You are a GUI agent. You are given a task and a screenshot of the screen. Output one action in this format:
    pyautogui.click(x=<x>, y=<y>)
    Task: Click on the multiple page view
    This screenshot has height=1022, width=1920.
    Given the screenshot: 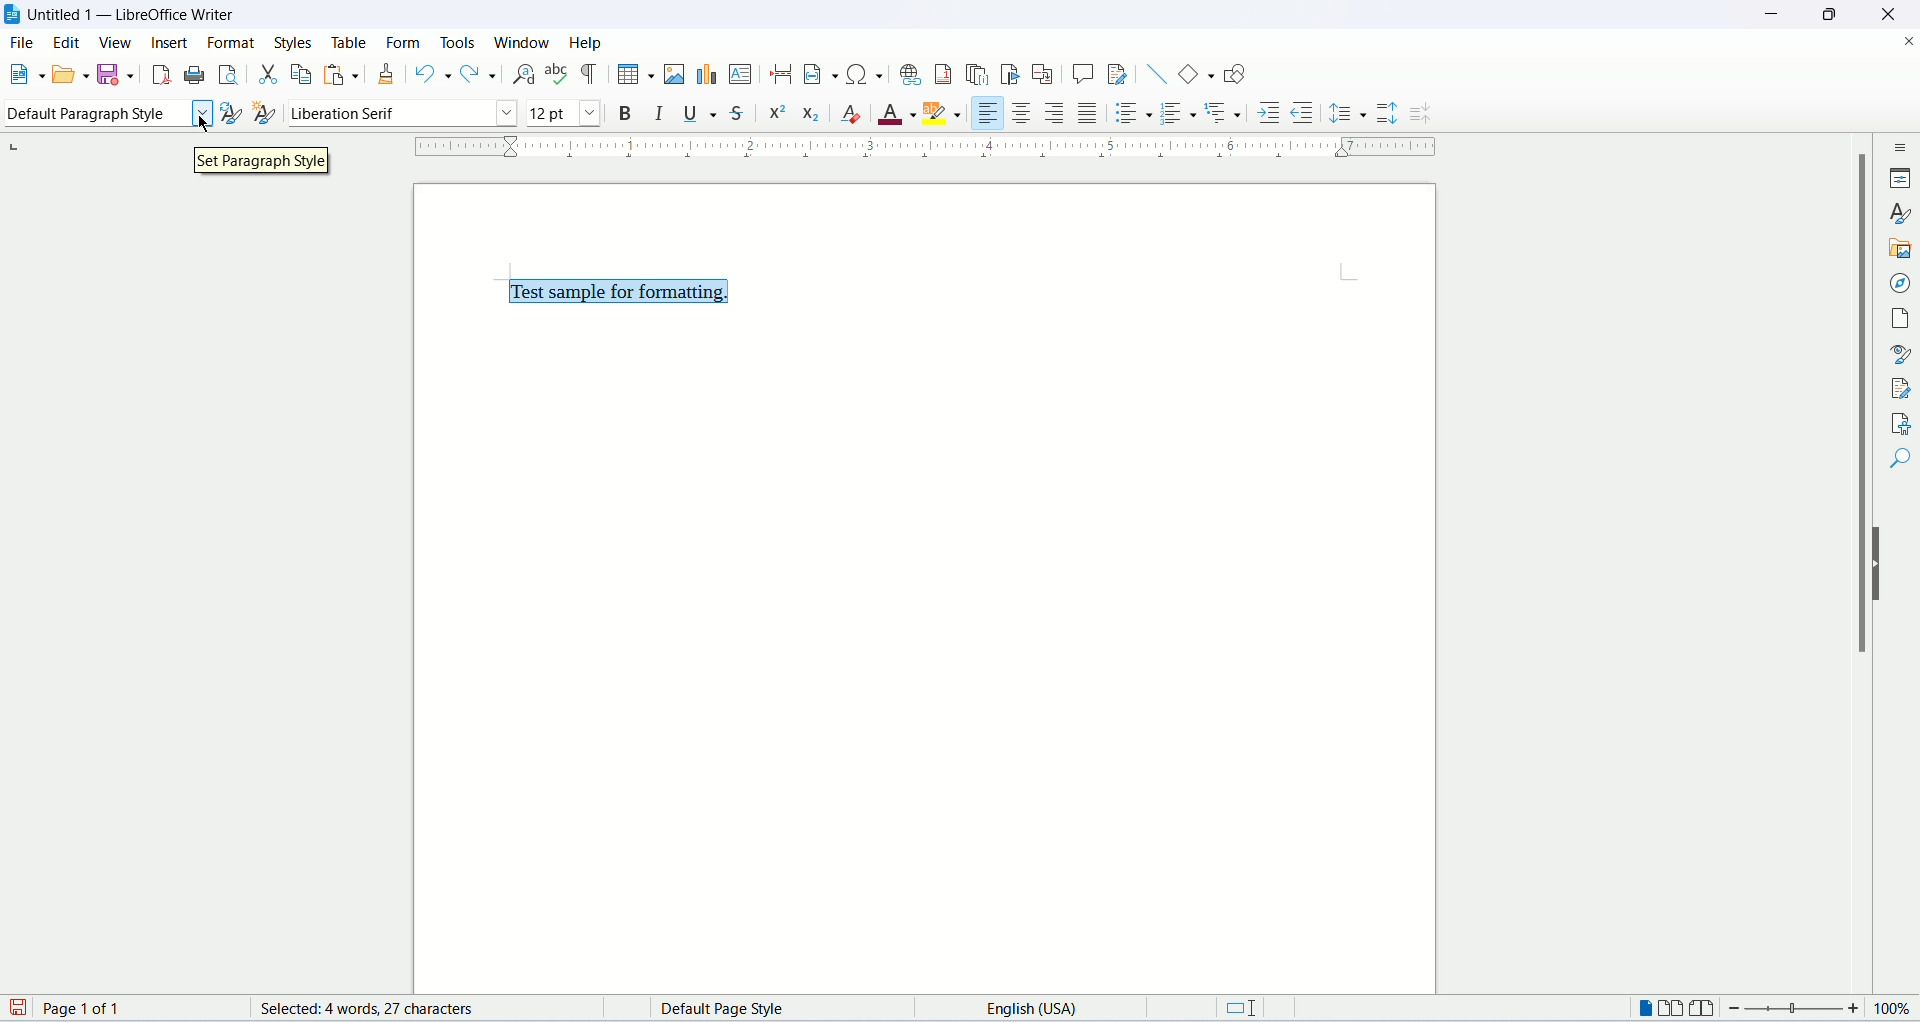 What is the action you would take?
    pyautogui.click(x=1677, y=1010)
    